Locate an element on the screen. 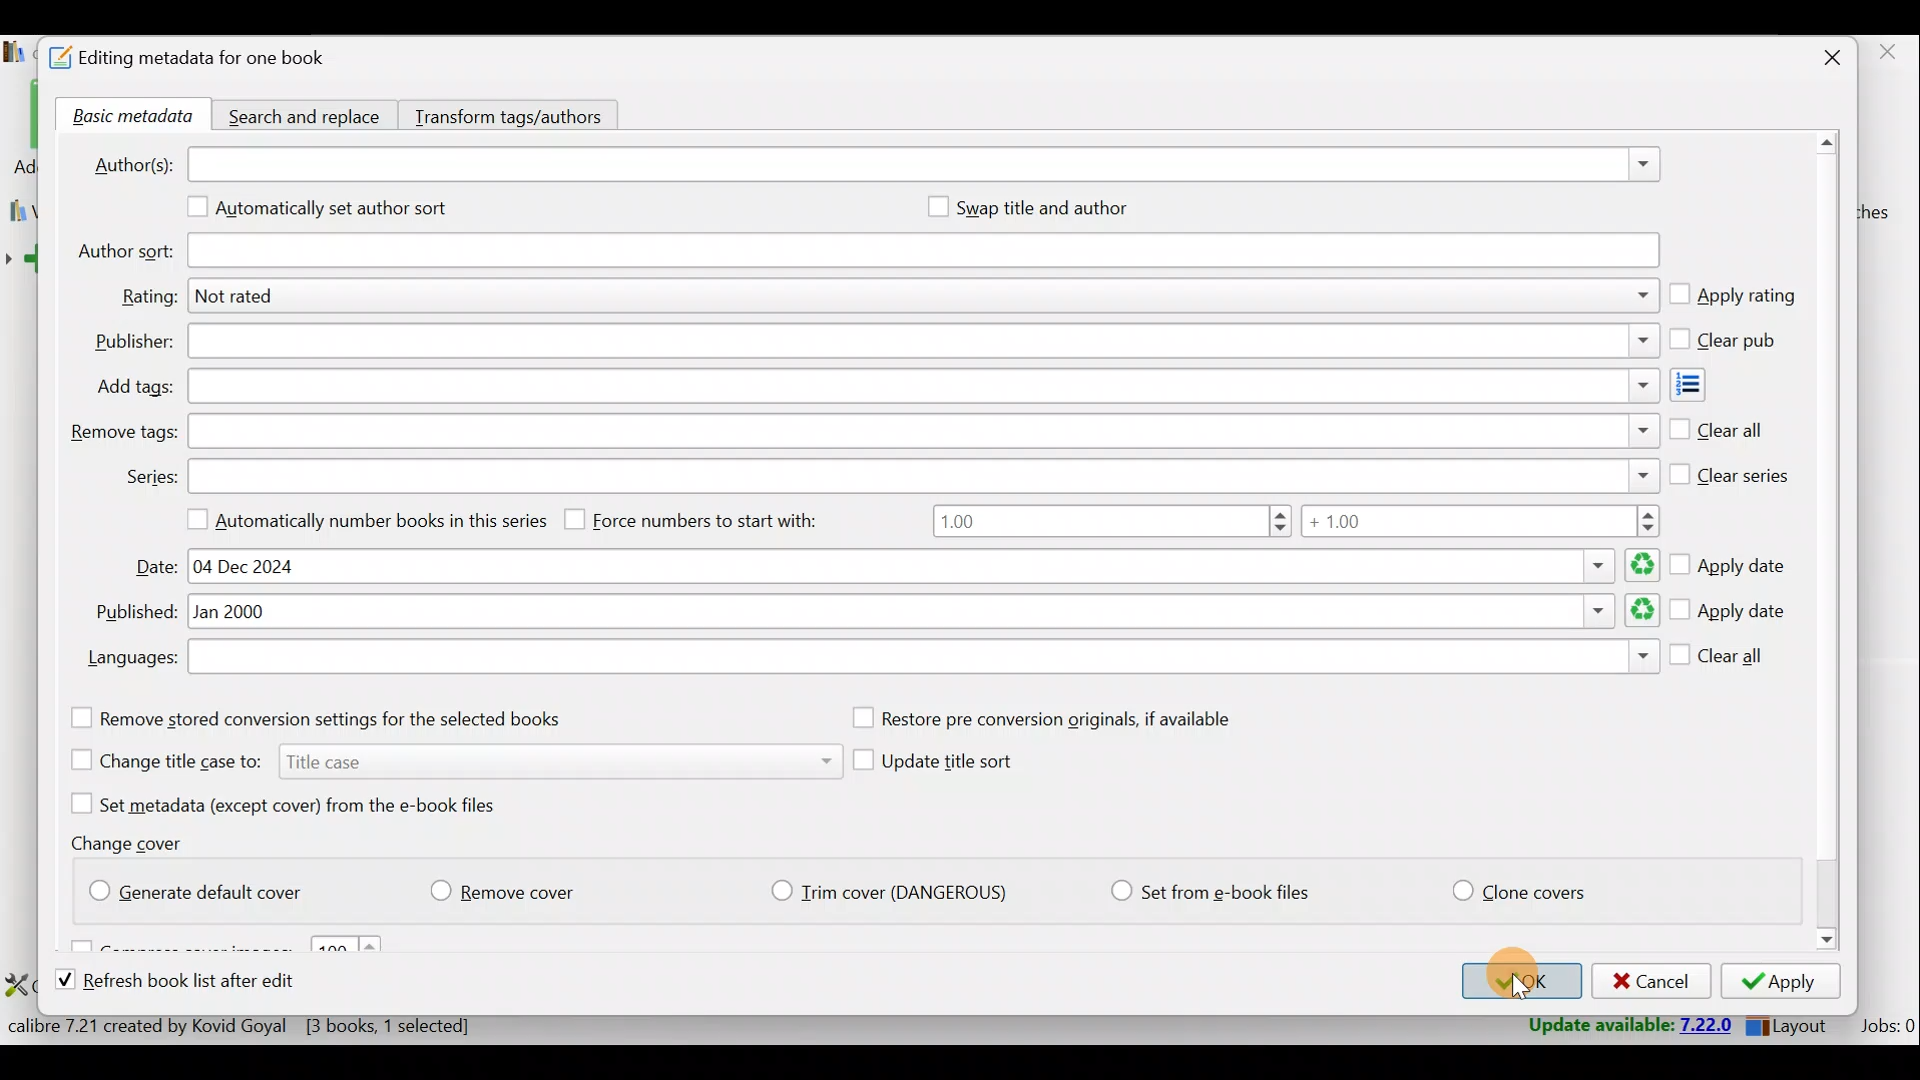  Add tags: is located at coordinates (134, 387).